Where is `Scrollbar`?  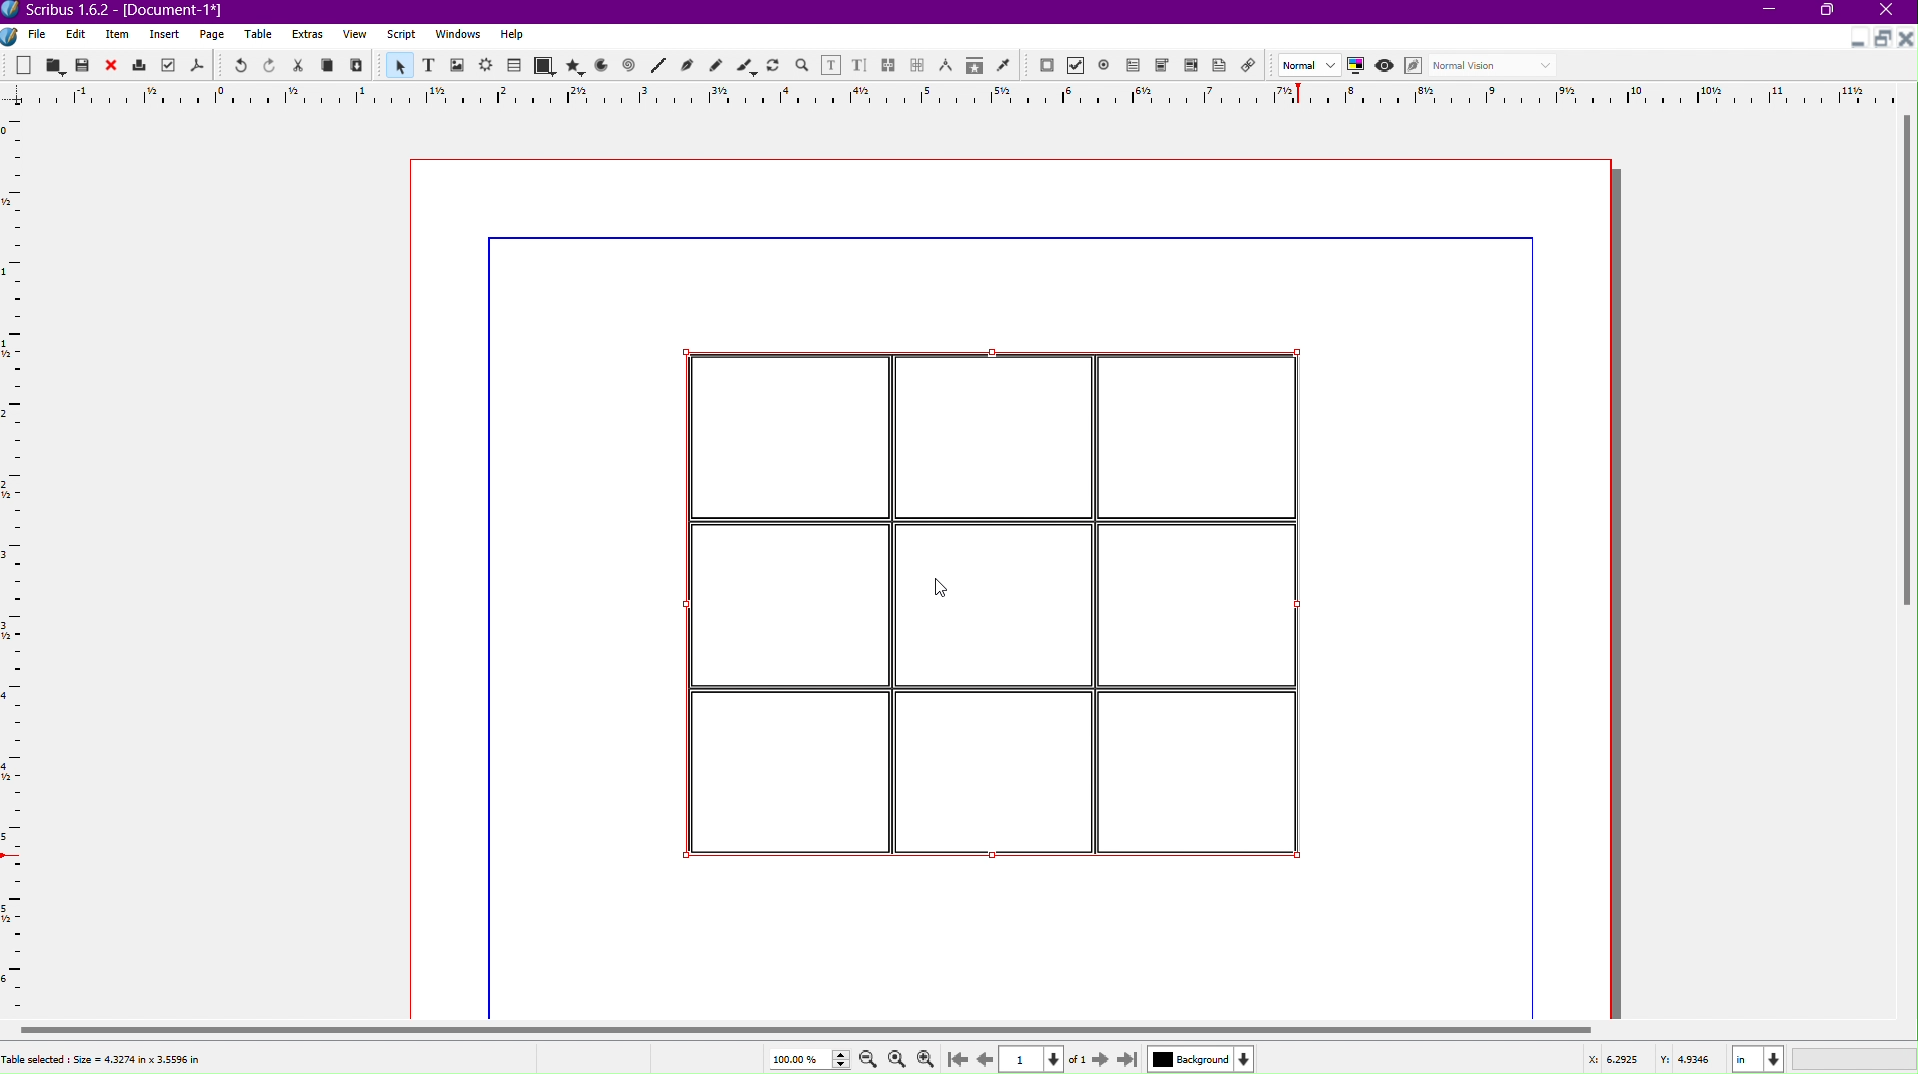
Scrollbar is located at coordinates (959, 1030).